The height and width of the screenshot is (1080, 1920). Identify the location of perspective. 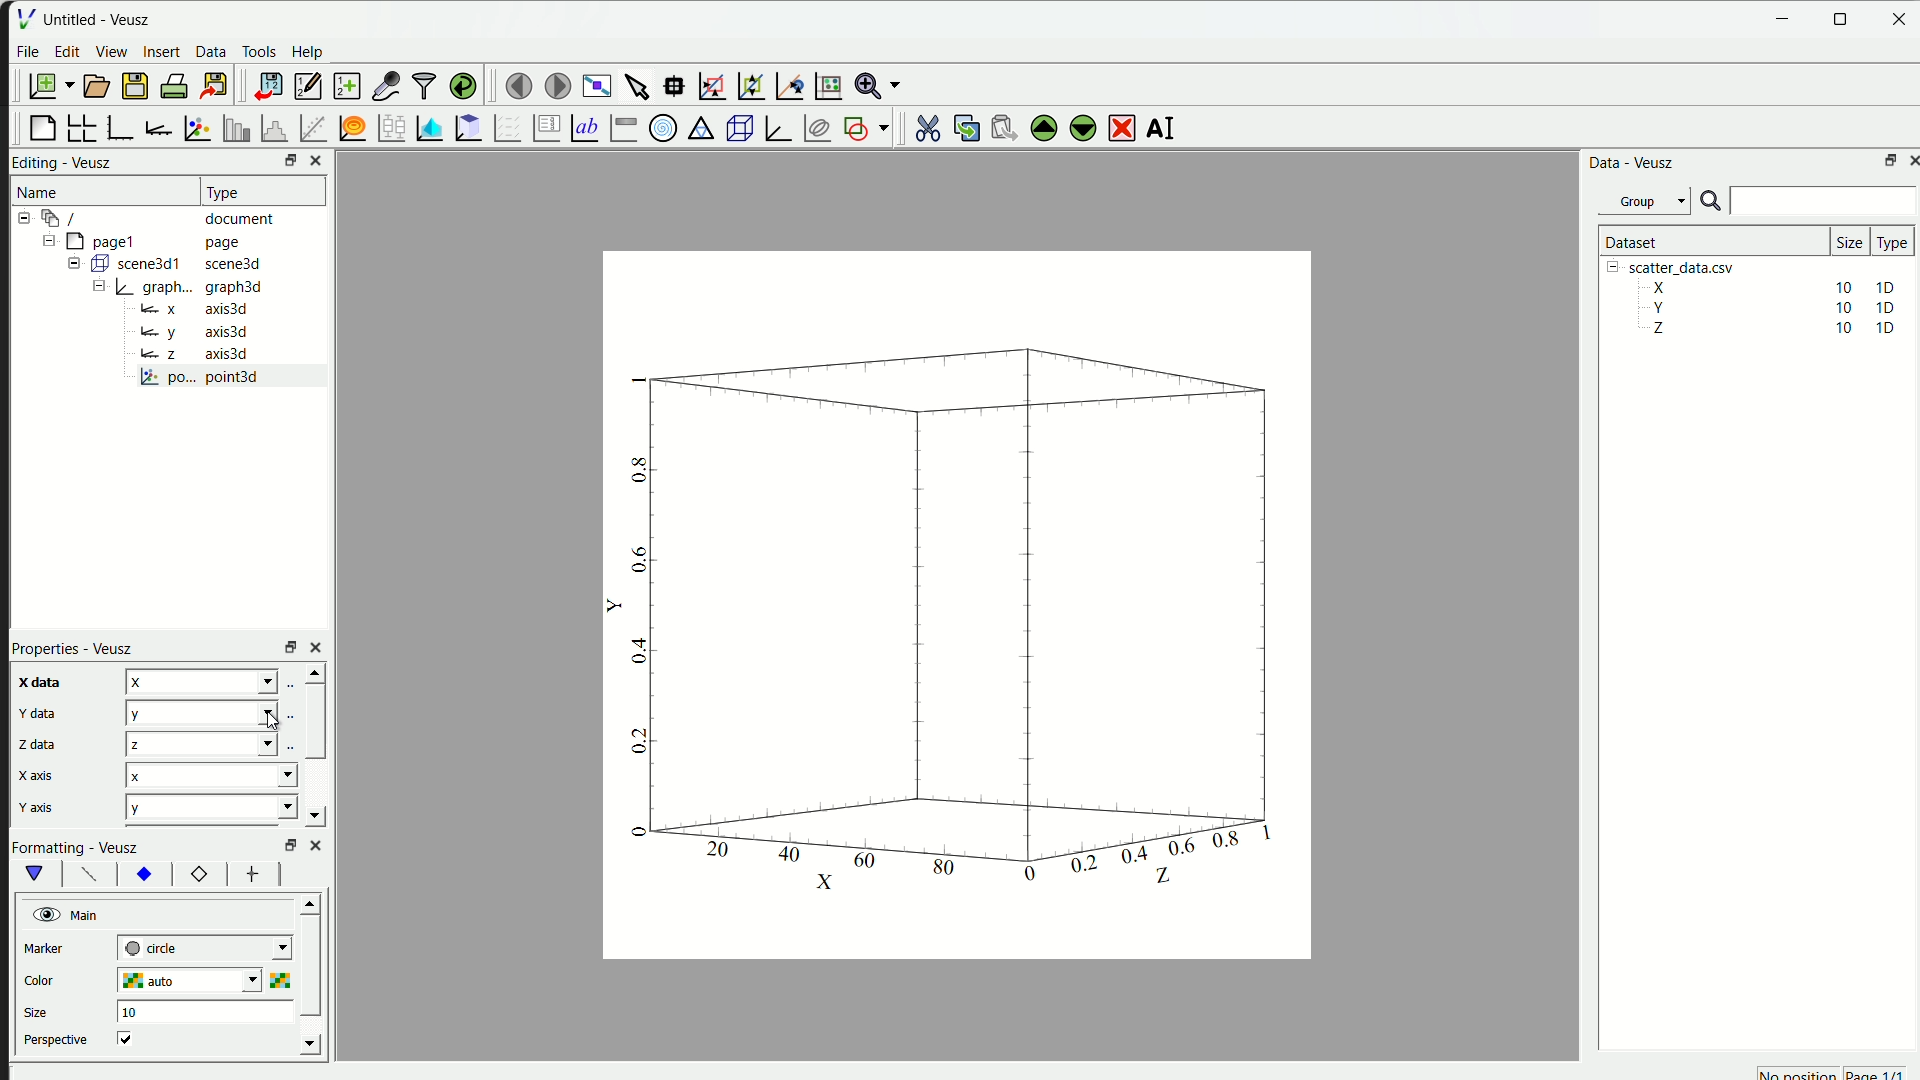
(56, 1040).